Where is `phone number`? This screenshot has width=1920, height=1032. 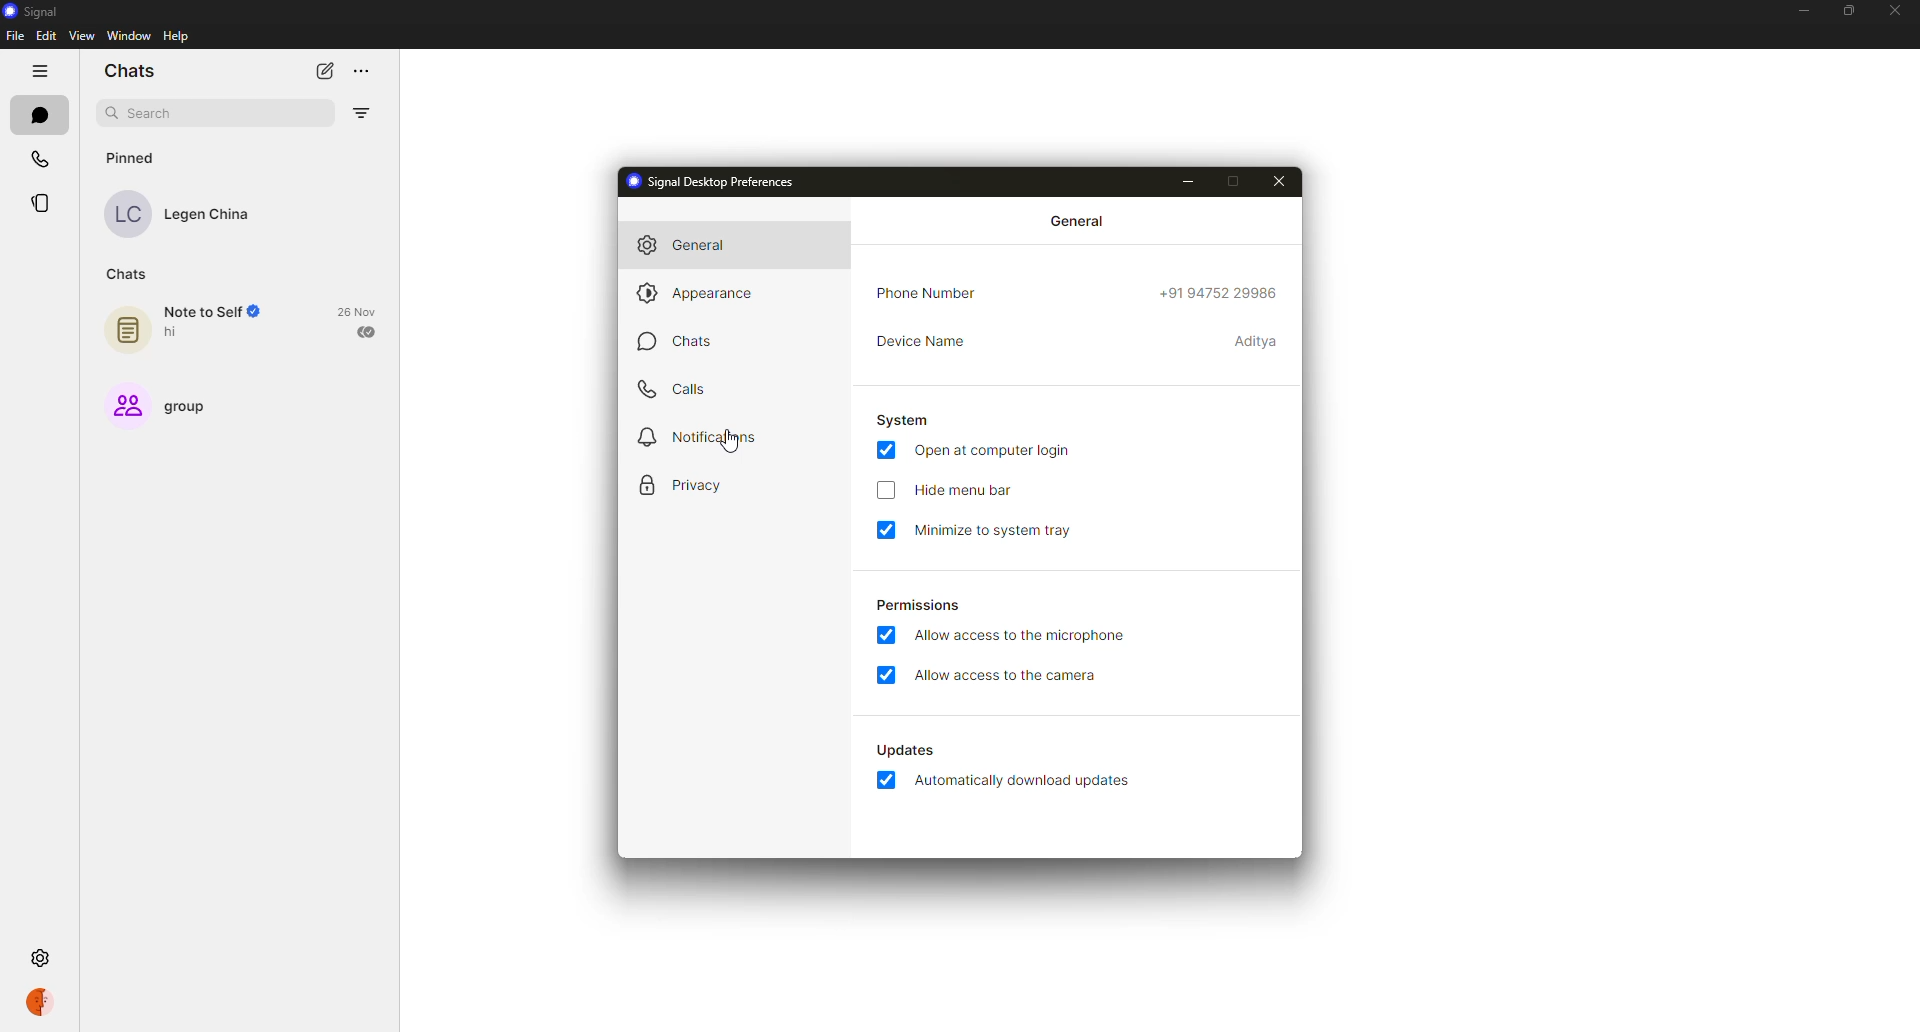 phone number is located at coordinates (932, 293).